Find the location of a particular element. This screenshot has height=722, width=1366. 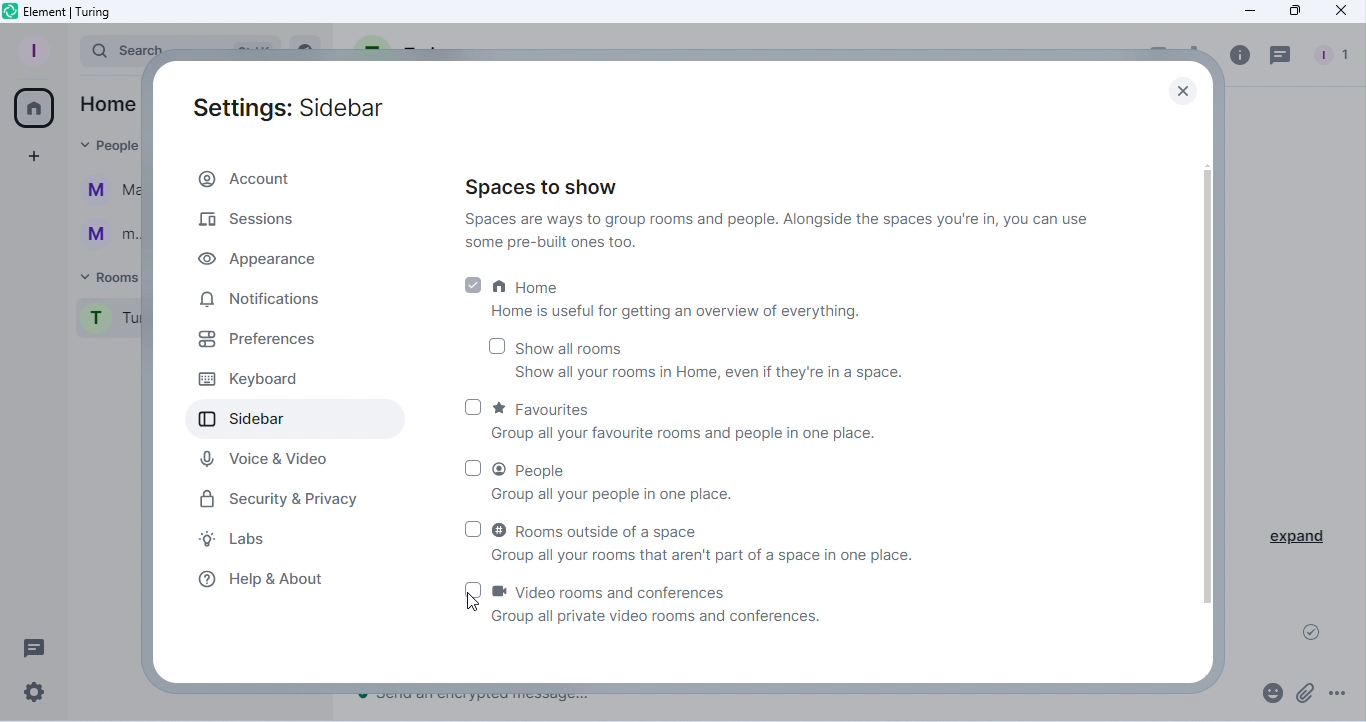

Quick settings is located at coordinates (32, 695).